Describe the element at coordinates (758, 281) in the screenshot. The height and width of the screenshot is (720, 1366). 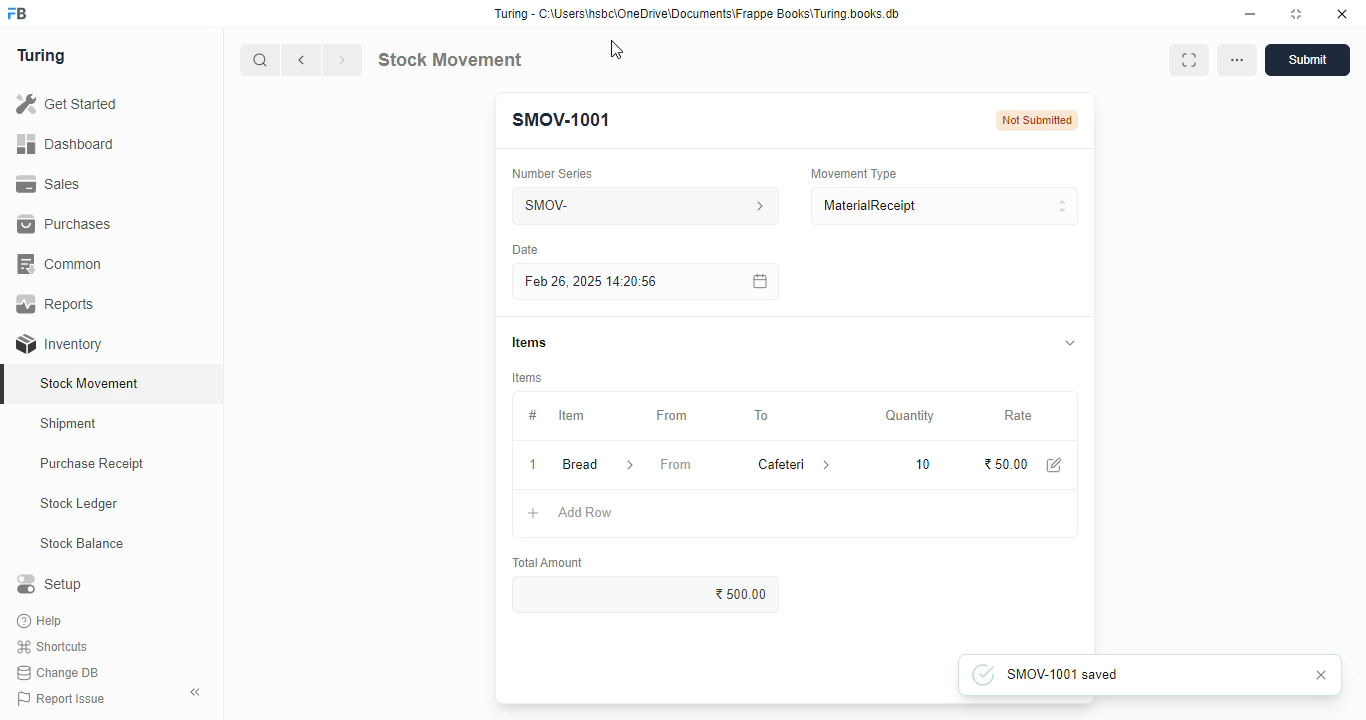
I see `calendar` at that location.